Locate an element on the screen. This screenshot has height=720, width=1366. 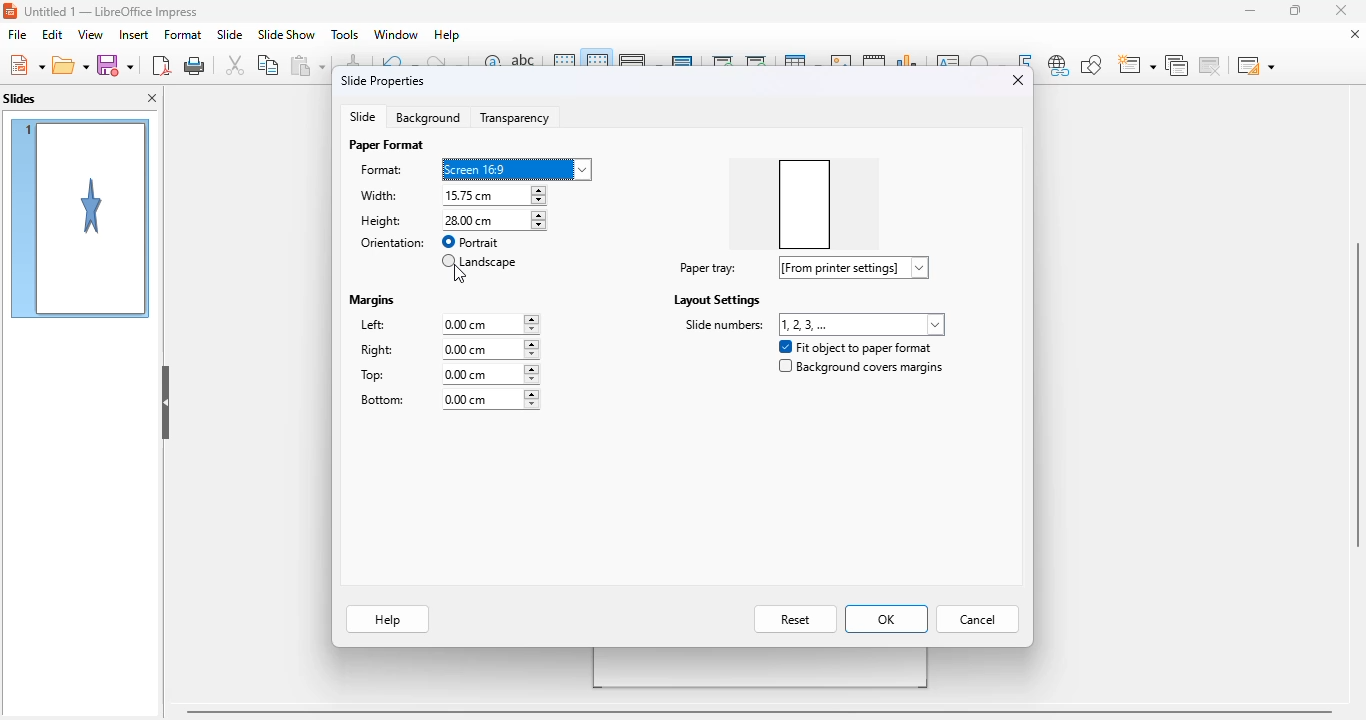
background covers margins is located at coordinates (861, 366).